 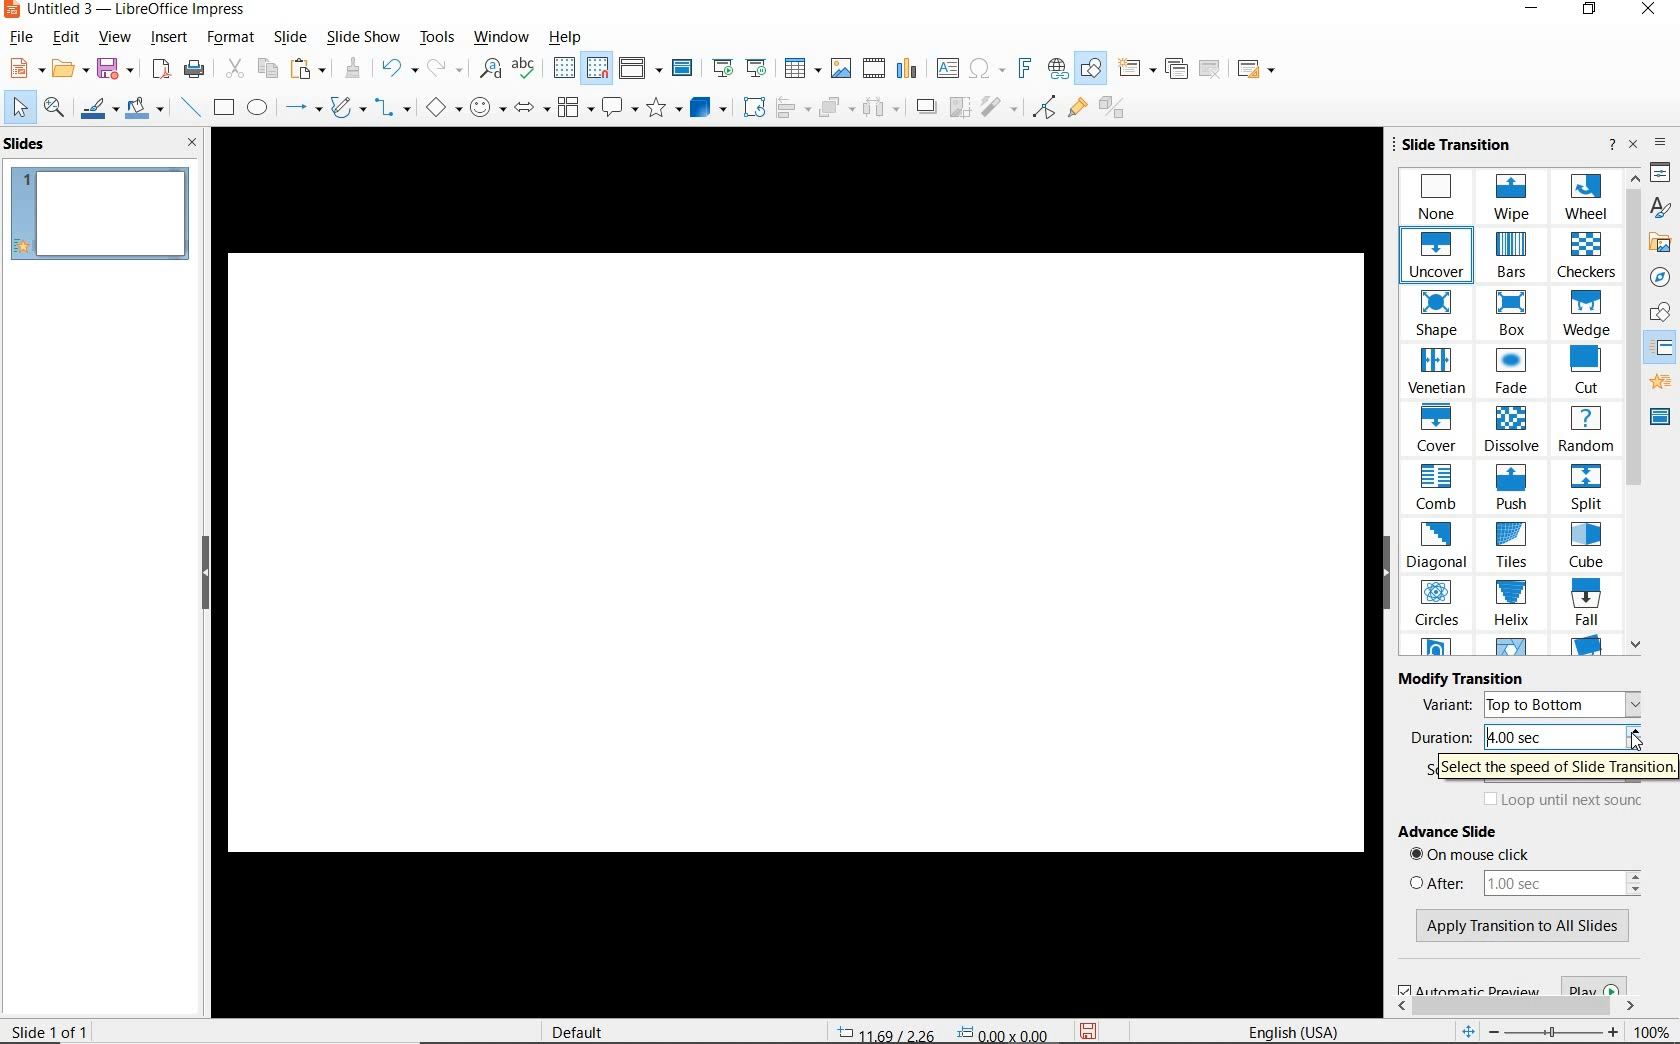 I want to click on START FROM CURRENT SLIDE, so click(x=759, y=69).